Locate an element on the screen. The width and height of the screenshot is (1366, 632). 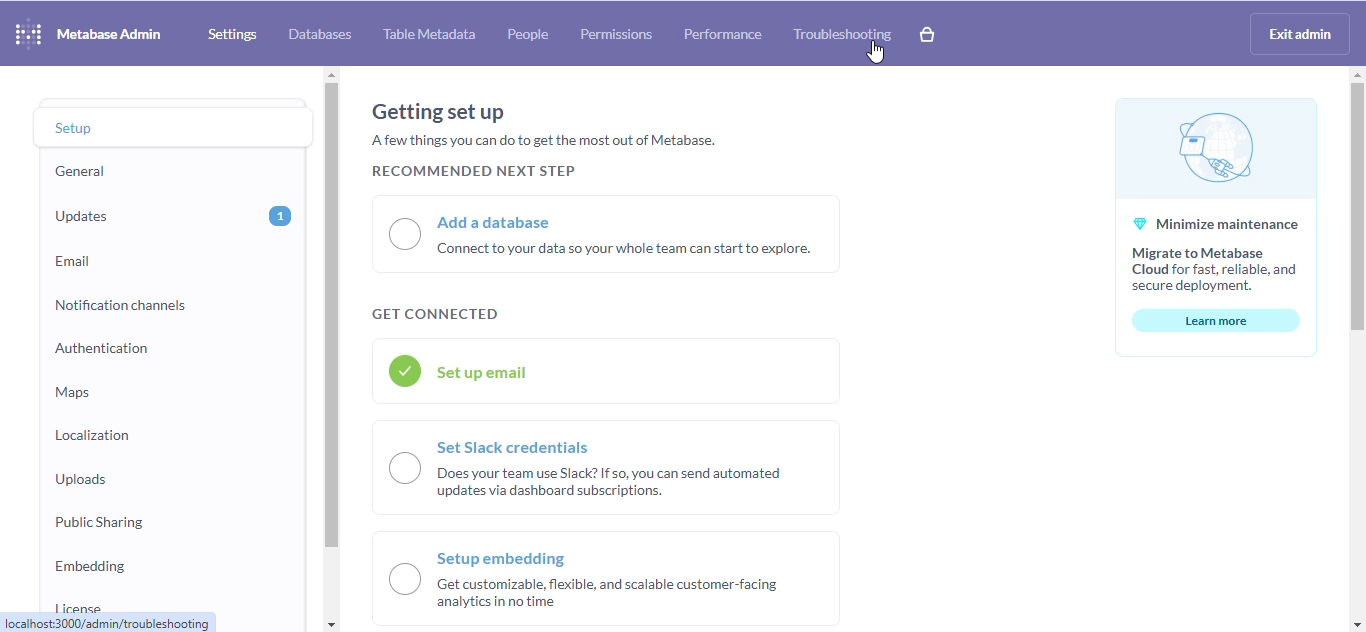
embedding is located at coordinates (91, 564).